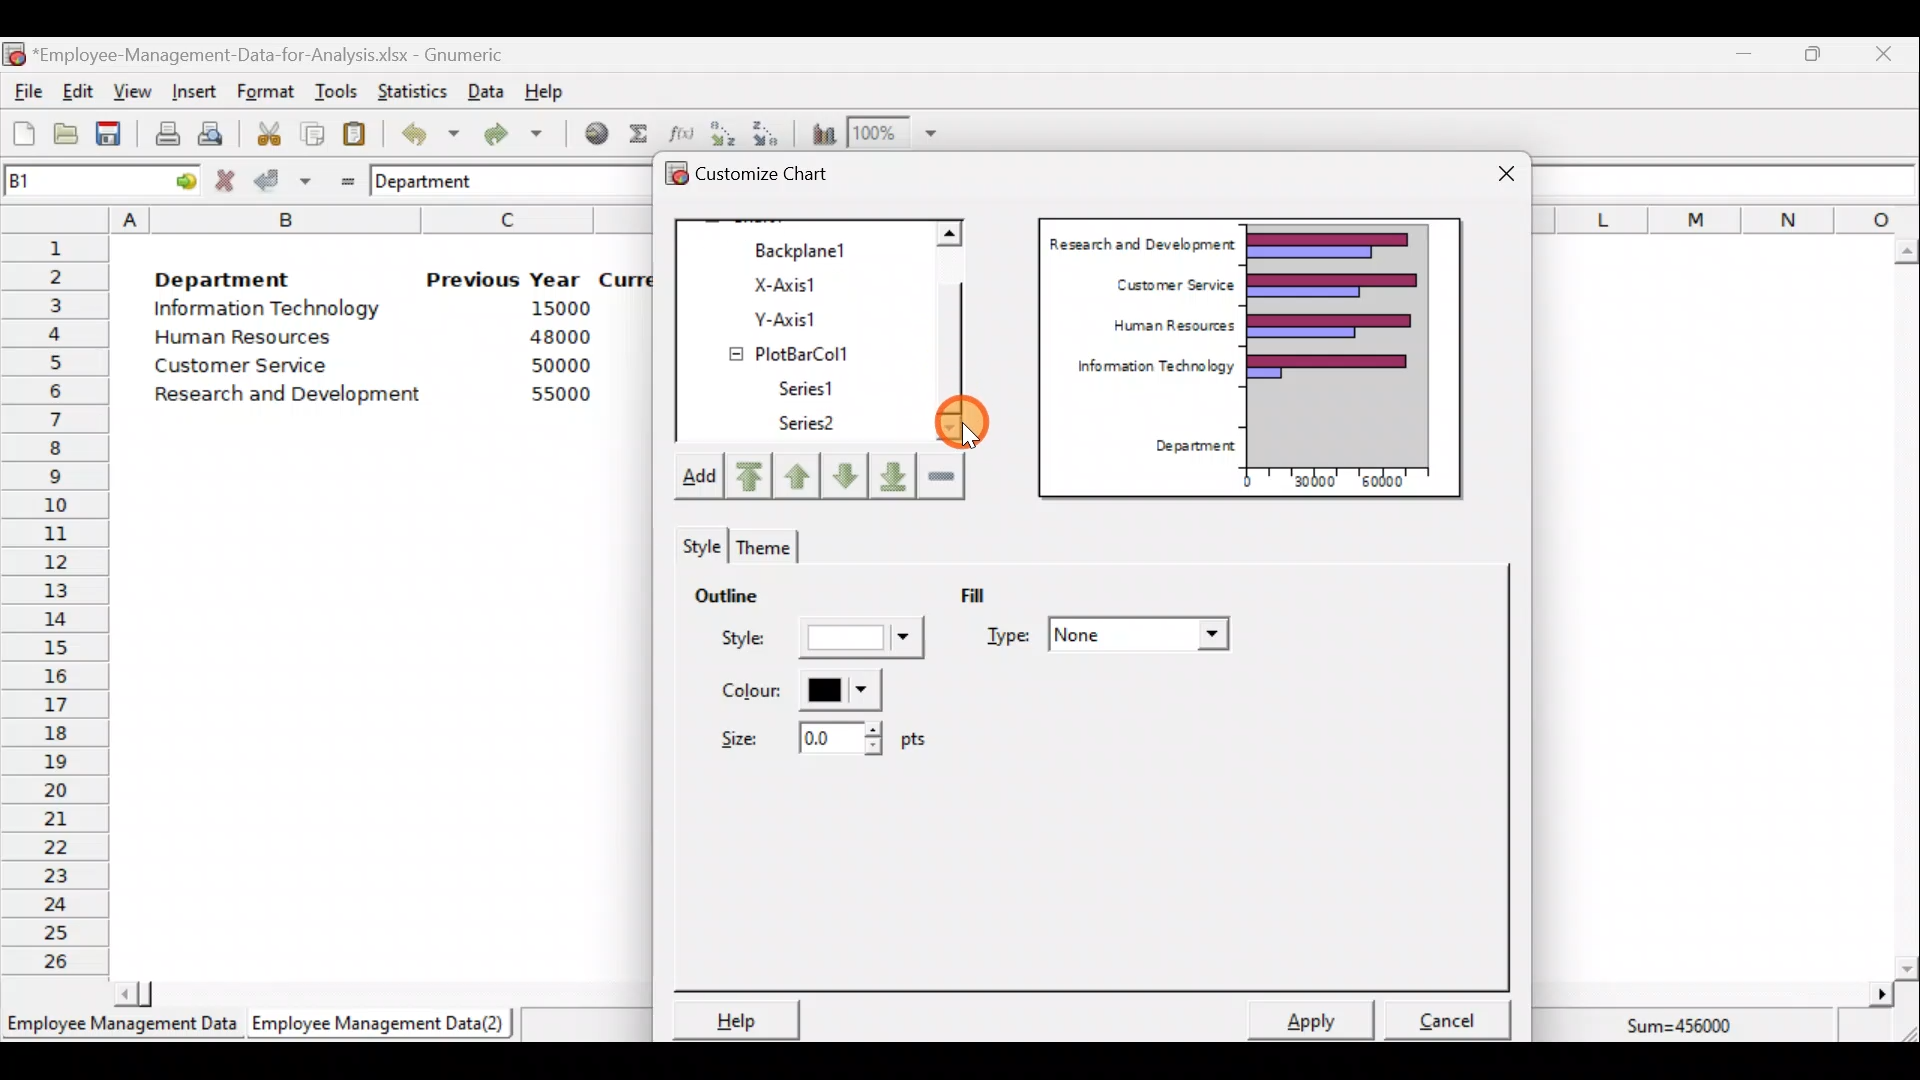 Image resolution: width=1920 pixels, height=1080 pixels. I want to click on Tools, so click(335, 93).